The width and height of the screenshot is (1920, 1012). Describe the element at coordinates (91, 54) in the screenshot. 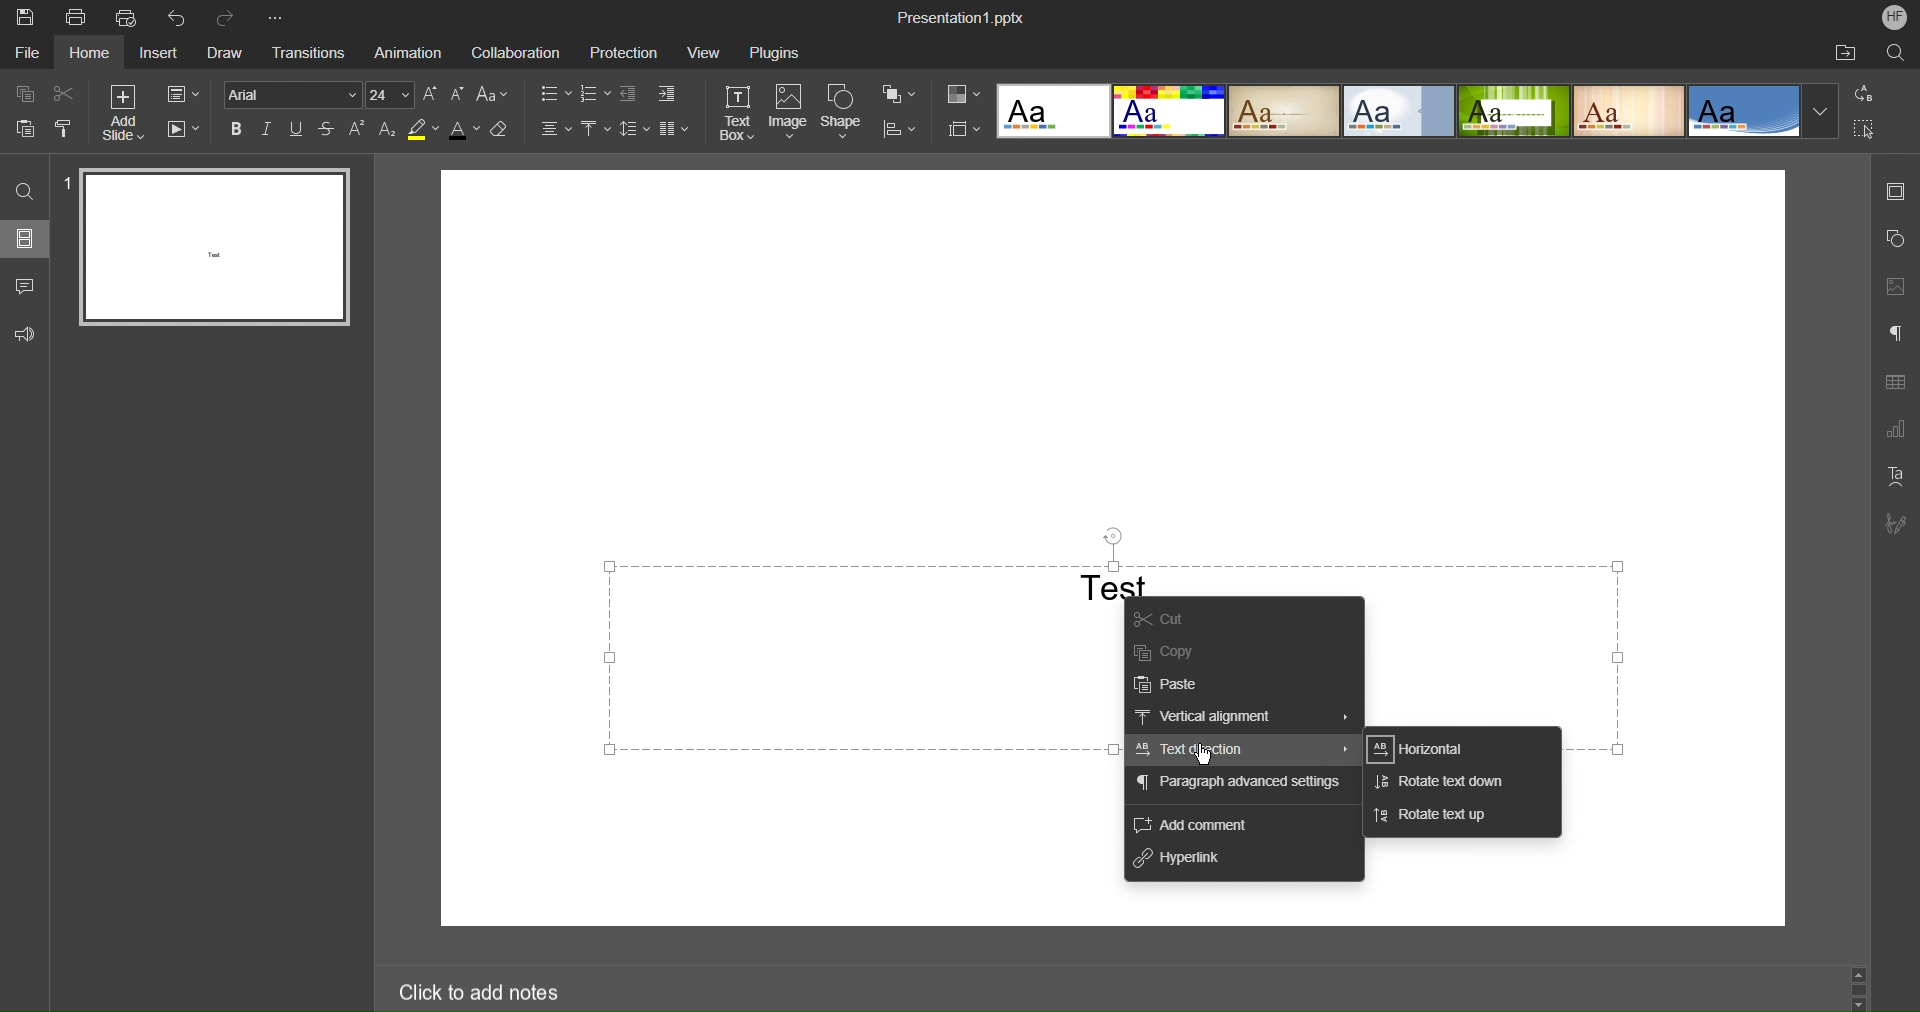

I see `Home` at that location.